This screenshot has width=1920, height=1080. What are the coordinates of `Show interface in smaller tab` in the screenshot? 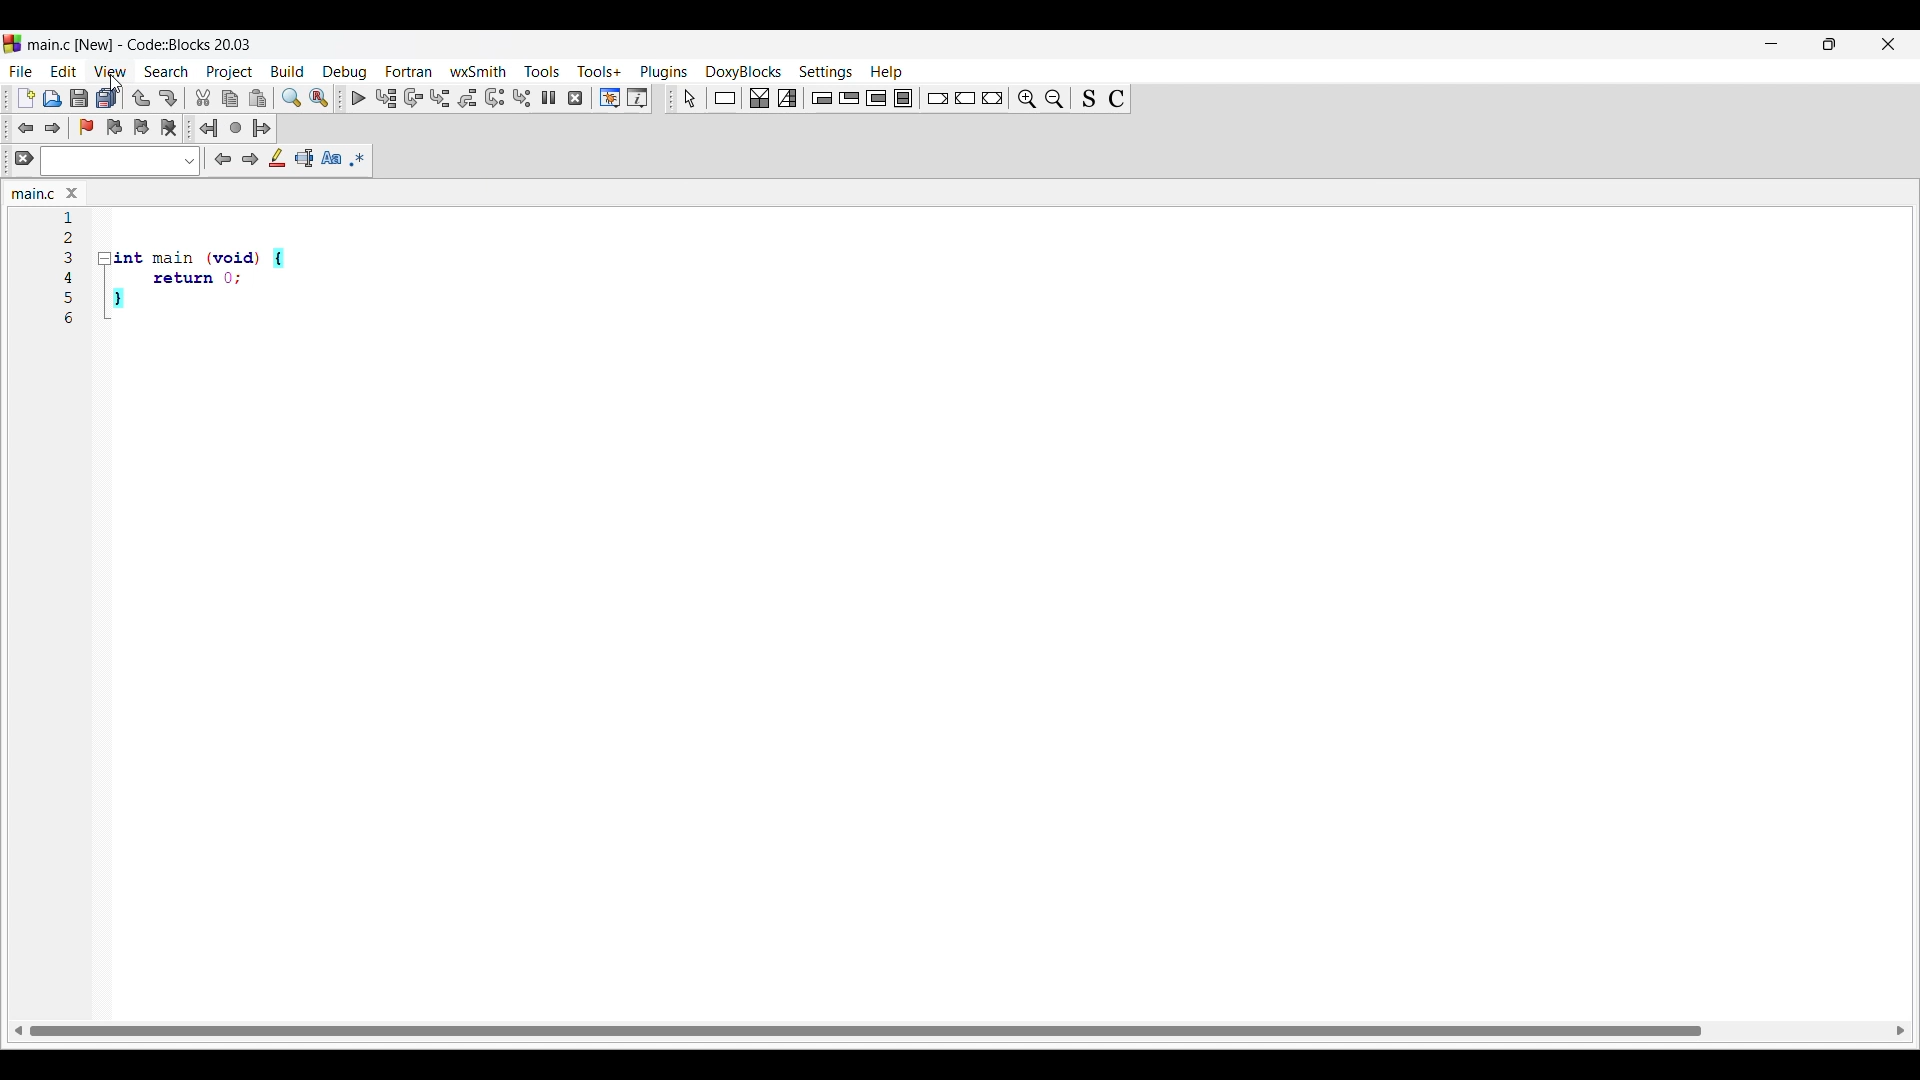 It's located at (1829, 44).